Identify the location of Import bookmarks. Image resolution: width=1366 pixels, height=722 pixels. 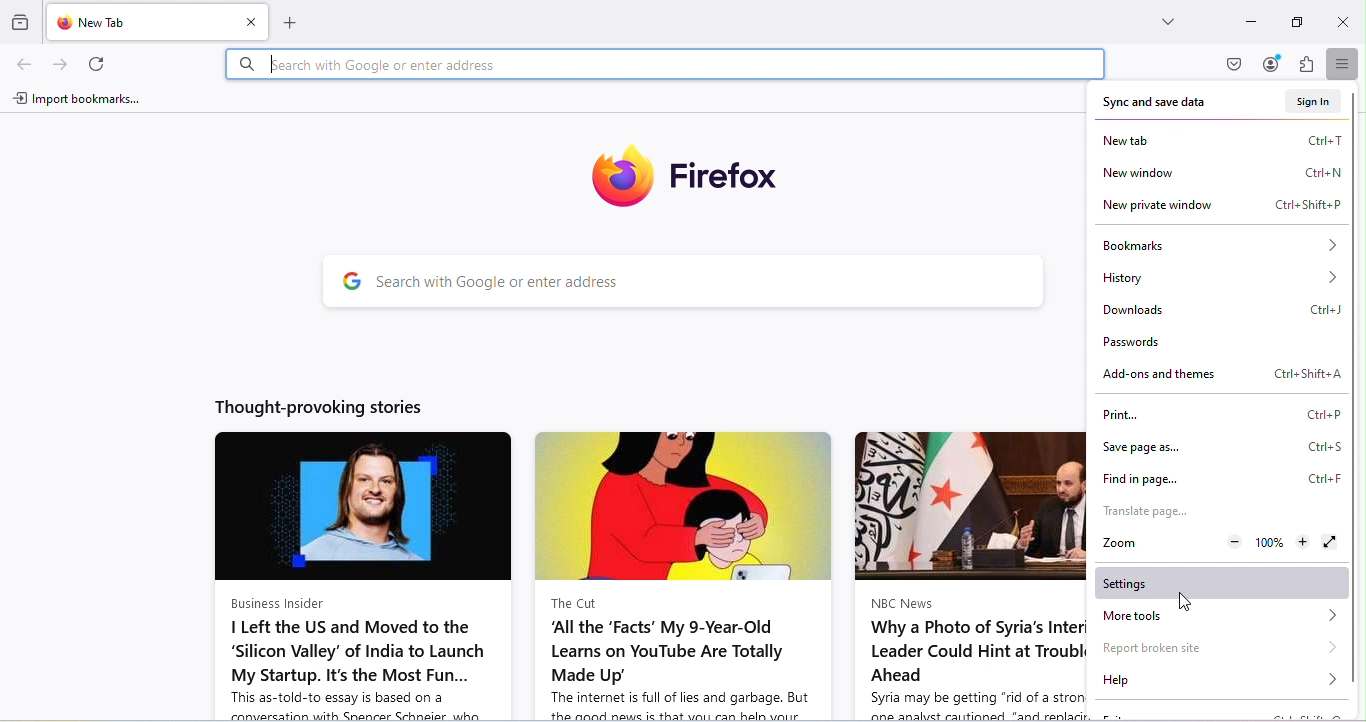
(78, 96).